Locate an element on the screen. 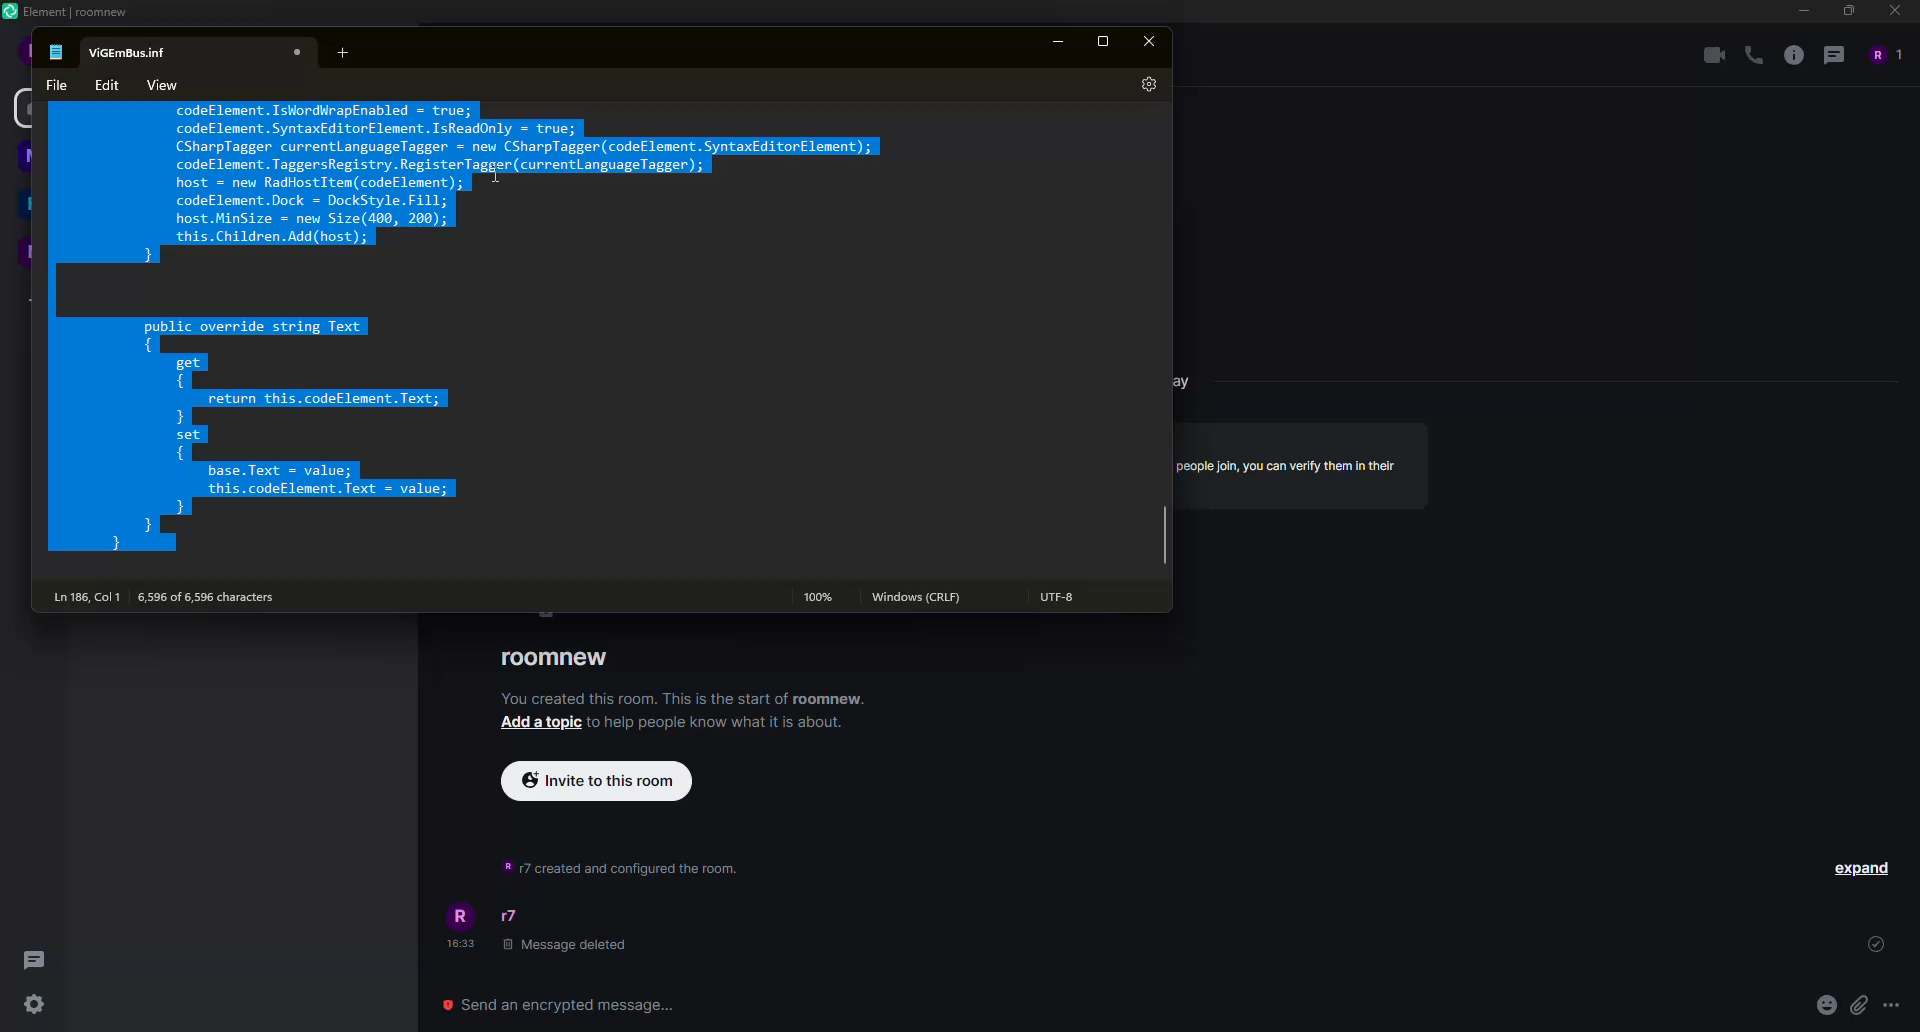  threads is located at coordinates (1834, 54).